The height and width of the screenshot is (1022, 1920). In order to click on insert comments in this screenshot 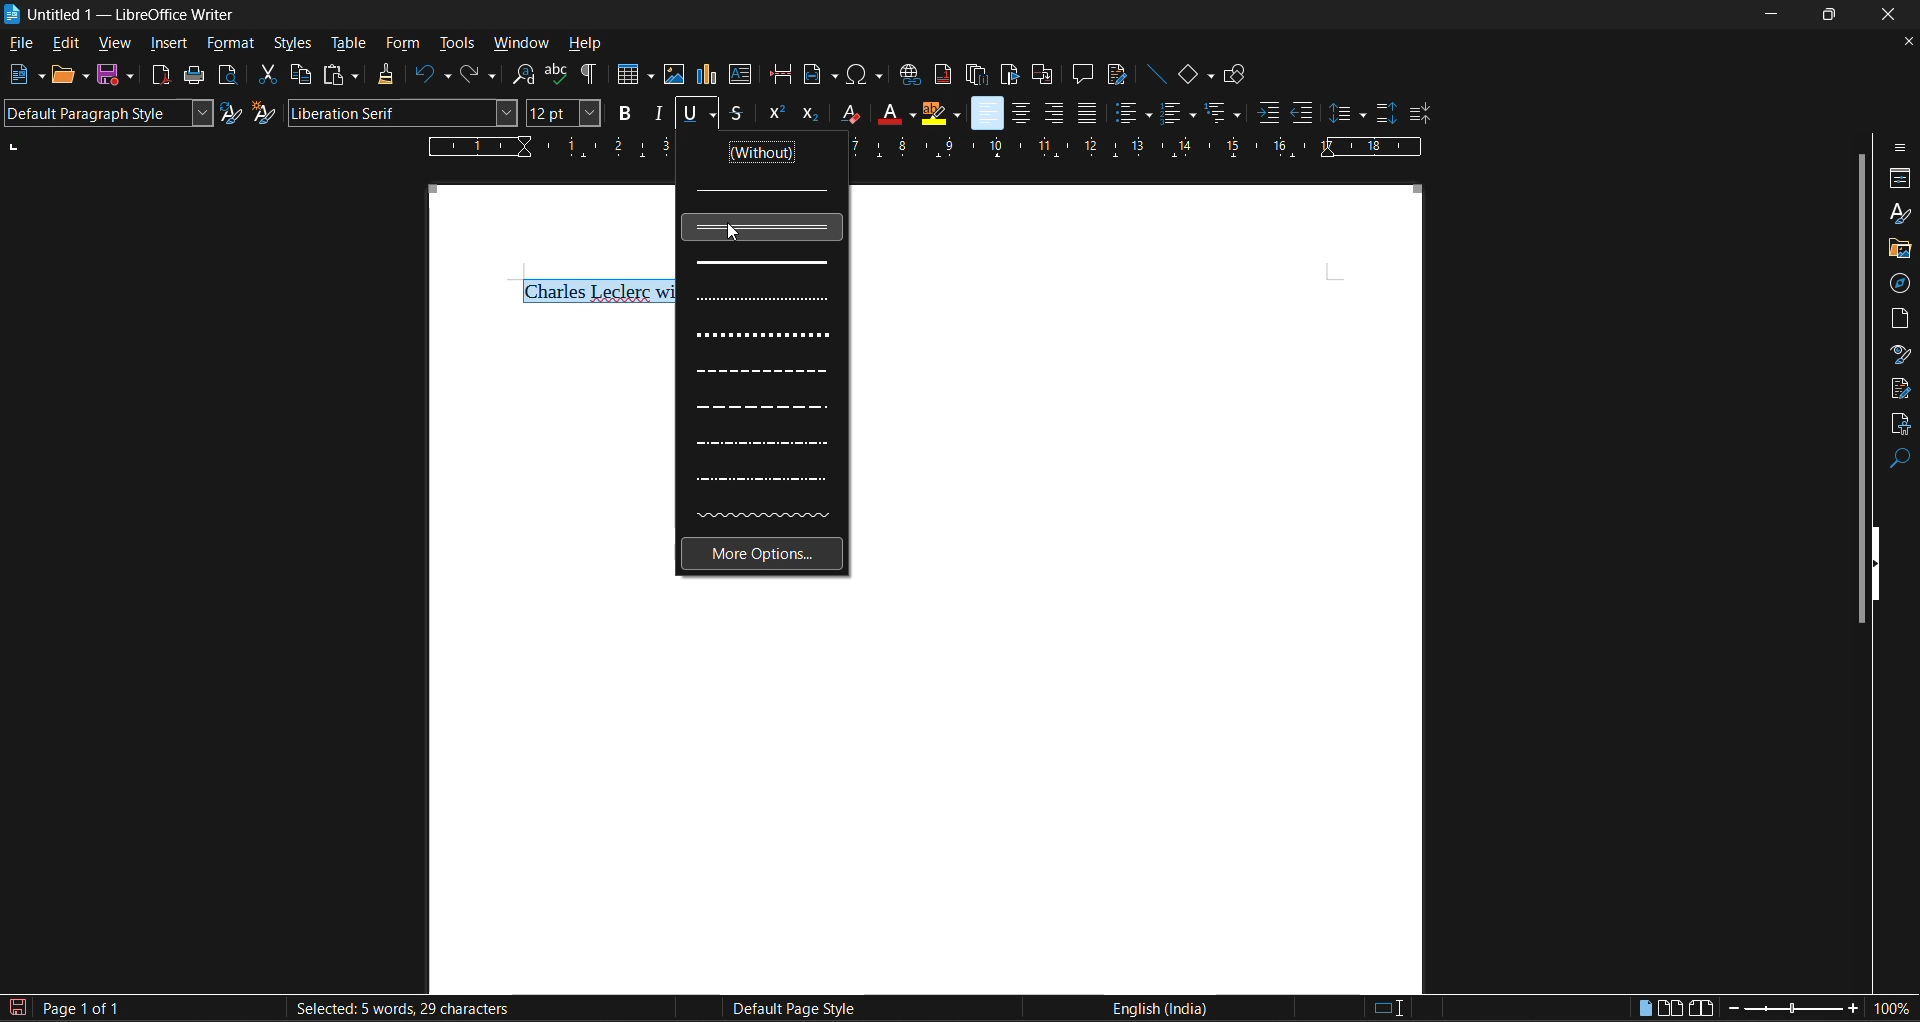, I will do `click(1083, 74)`.